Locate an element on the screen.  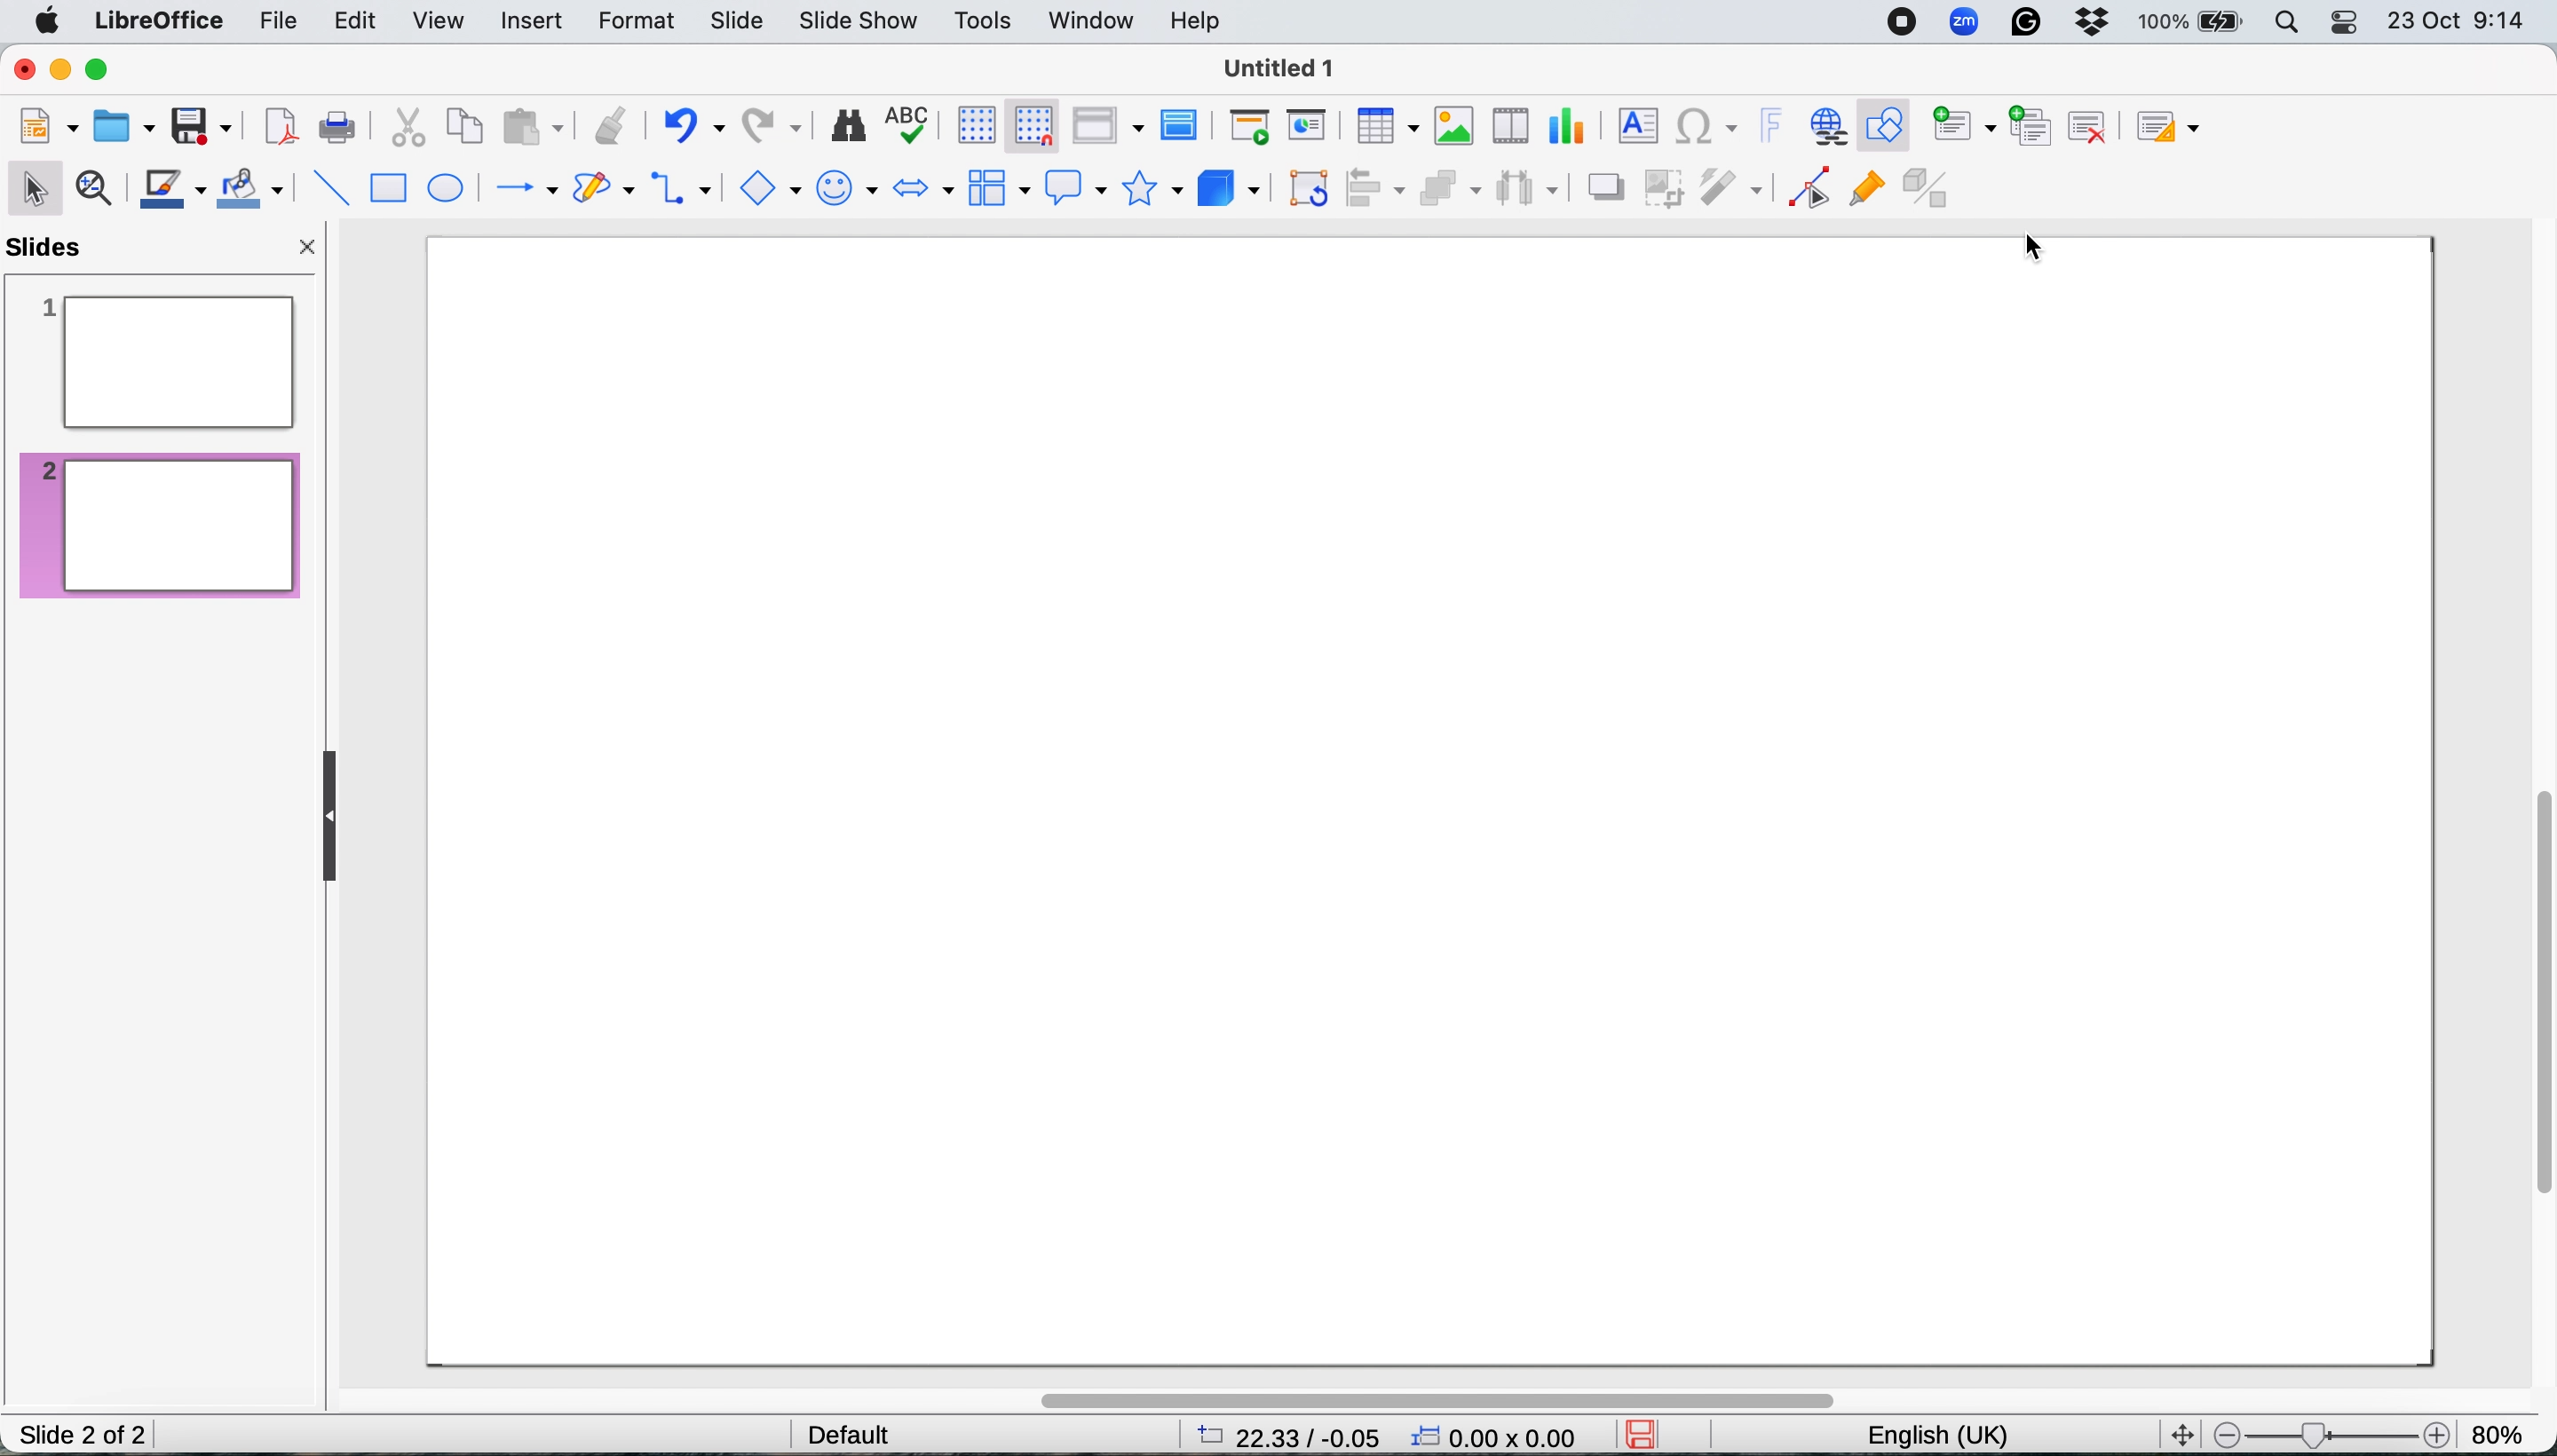
stars and banners is located at coordinates (1158, 191).